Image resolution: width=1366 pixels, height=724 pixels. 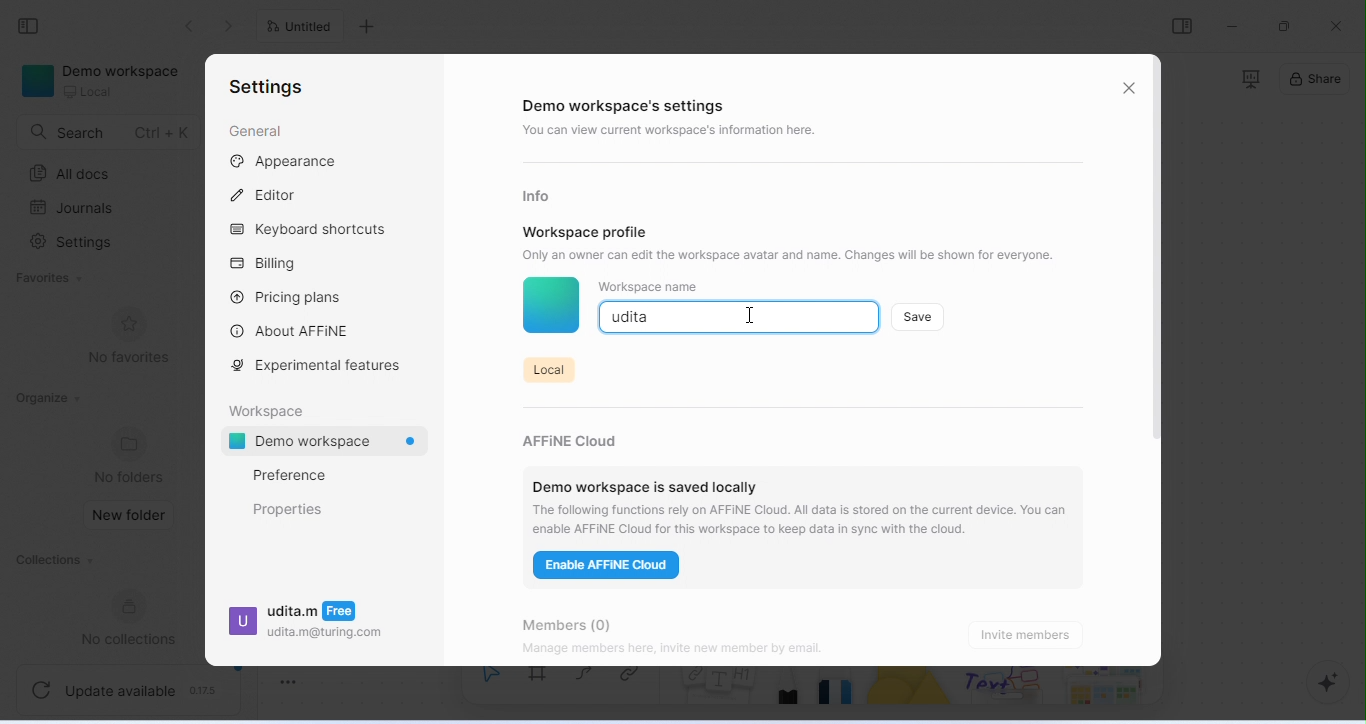 I want to click on maximize, so click(x=1287, y=25).